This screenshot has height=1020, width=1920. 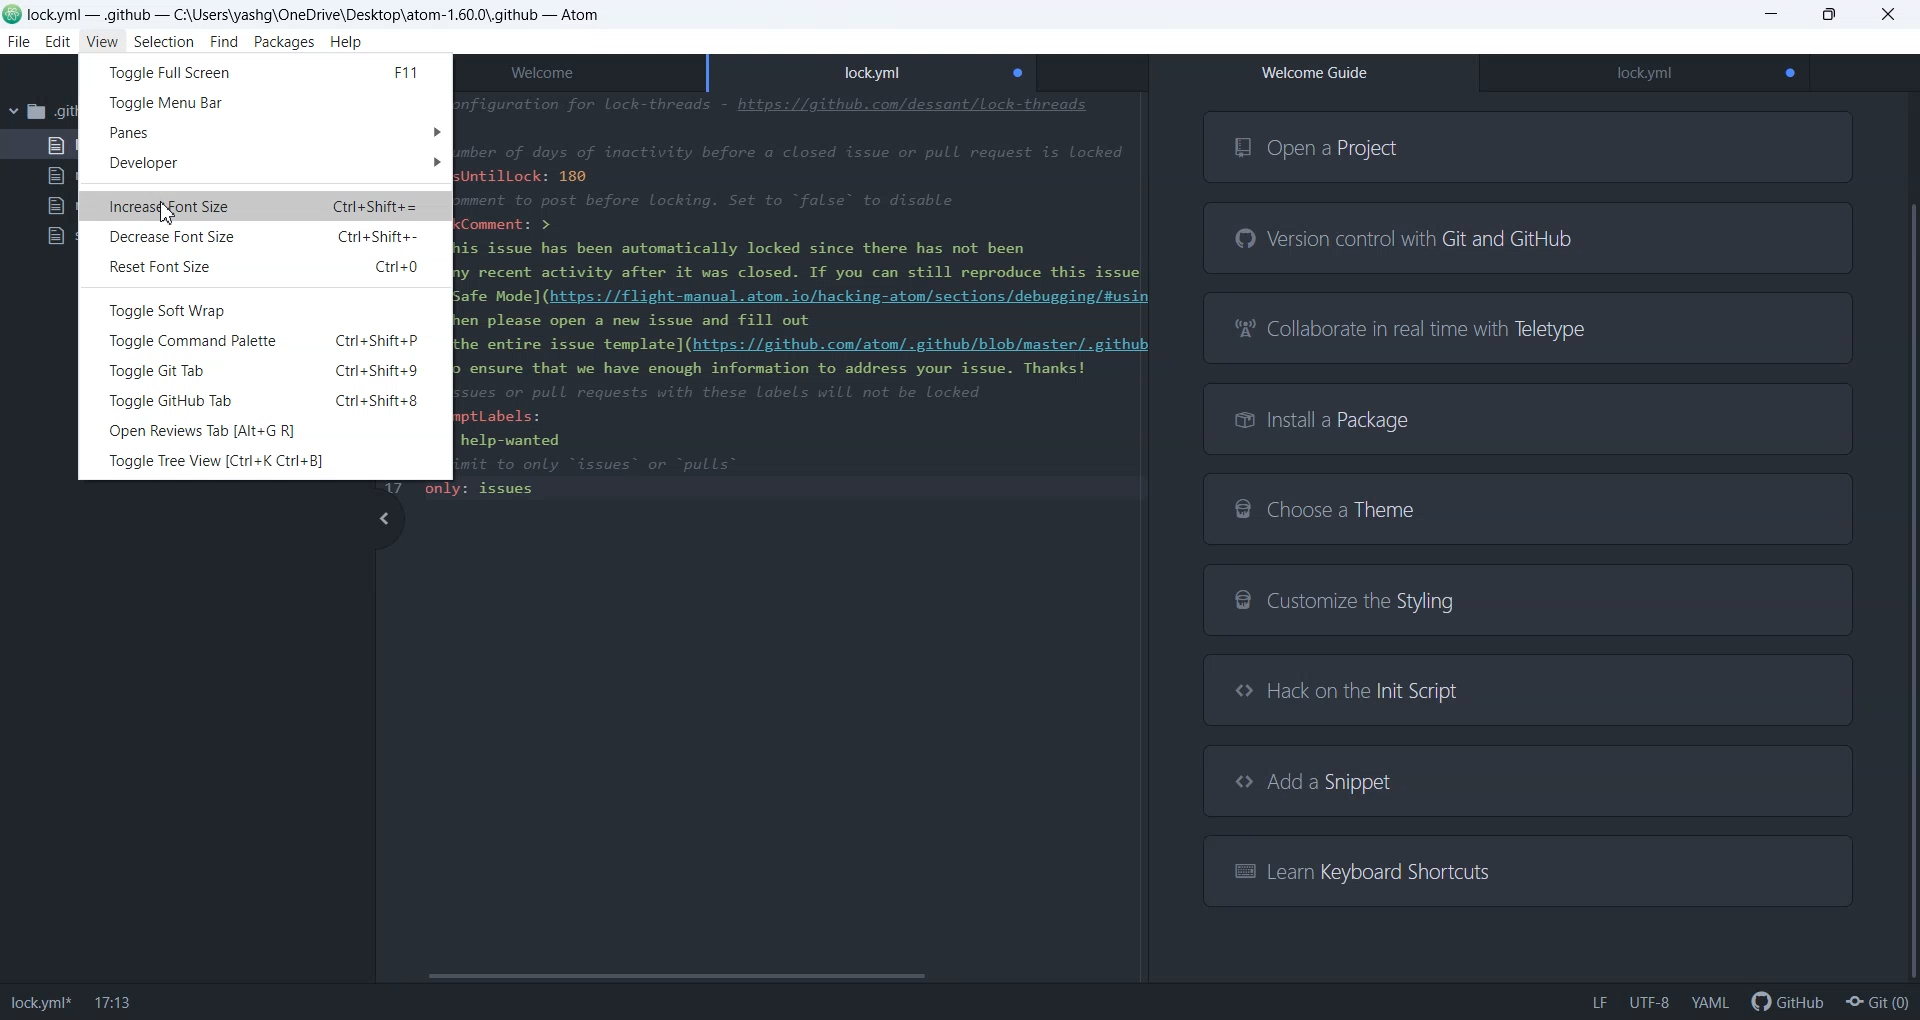 I want to click on Find, so click(x=223, y=43).